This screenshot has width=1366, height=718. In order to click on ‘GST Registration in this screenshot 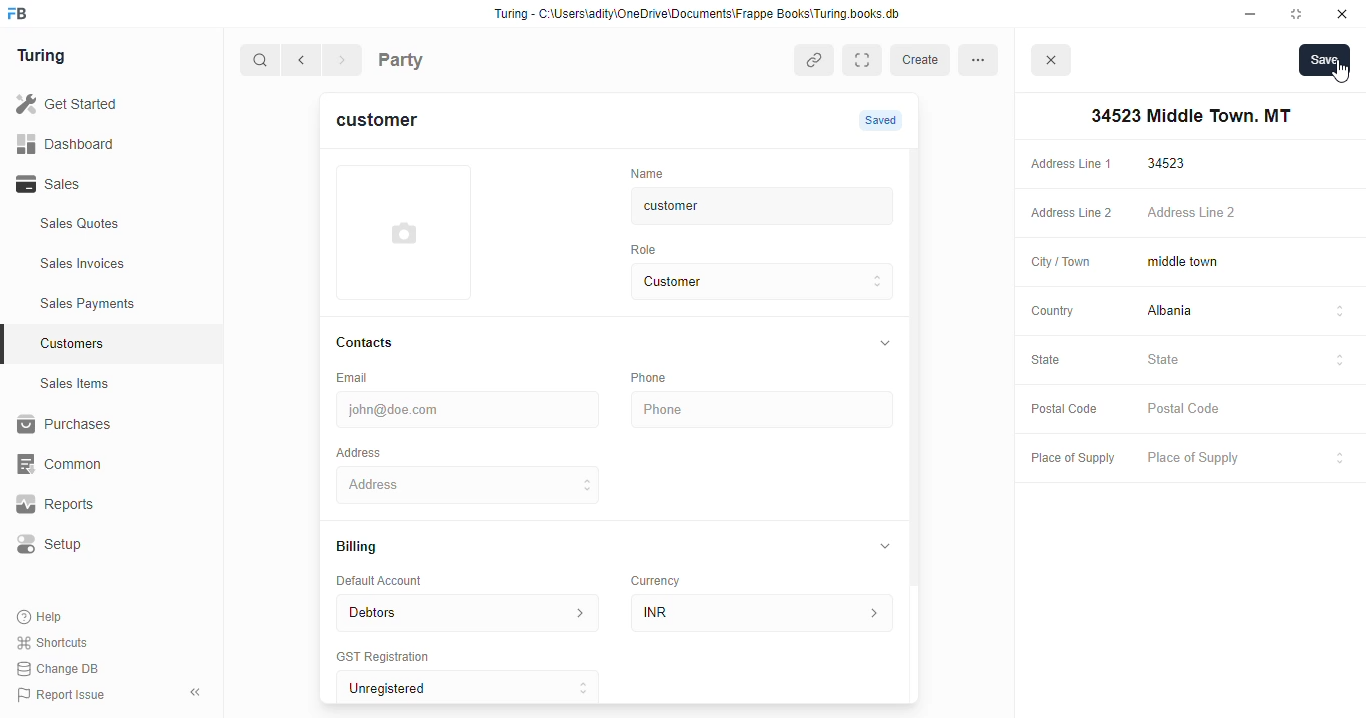, I will do `click(390, 658)`.